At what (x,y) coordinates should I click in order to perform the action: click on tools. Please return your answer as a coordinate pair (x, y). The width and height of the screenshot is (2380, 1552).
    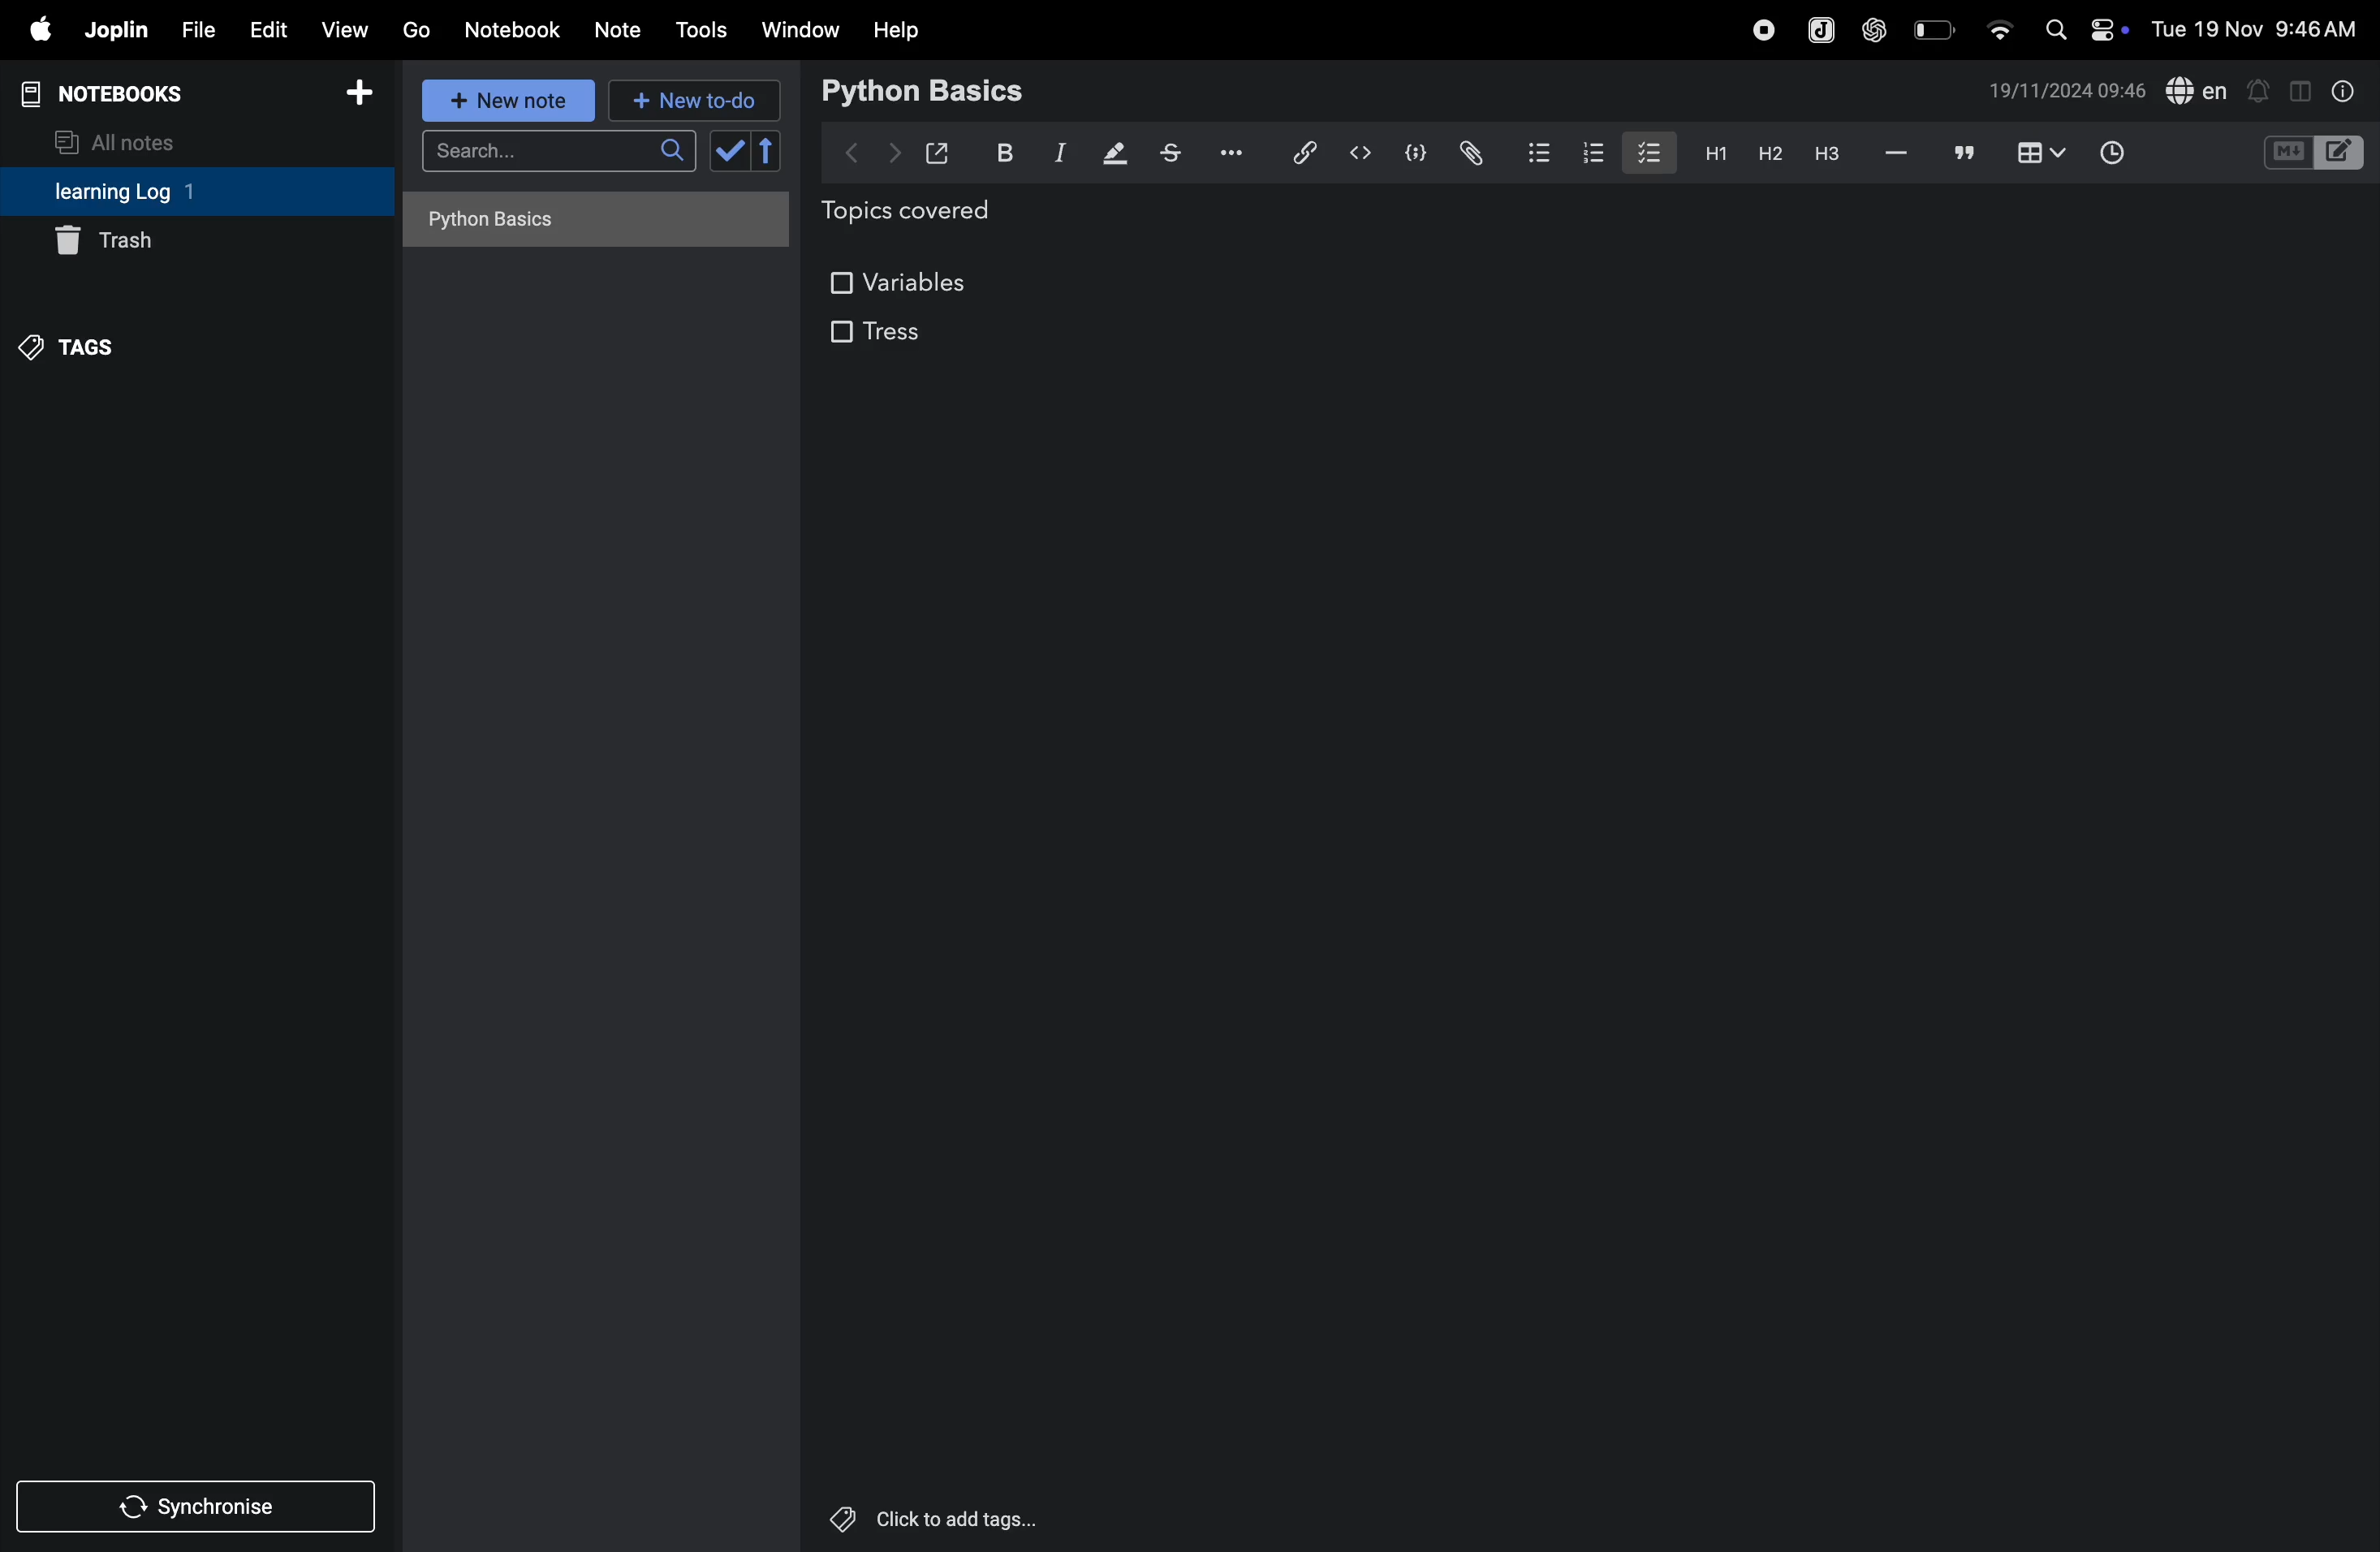
    Looking at the image, I should click on (698, 30).